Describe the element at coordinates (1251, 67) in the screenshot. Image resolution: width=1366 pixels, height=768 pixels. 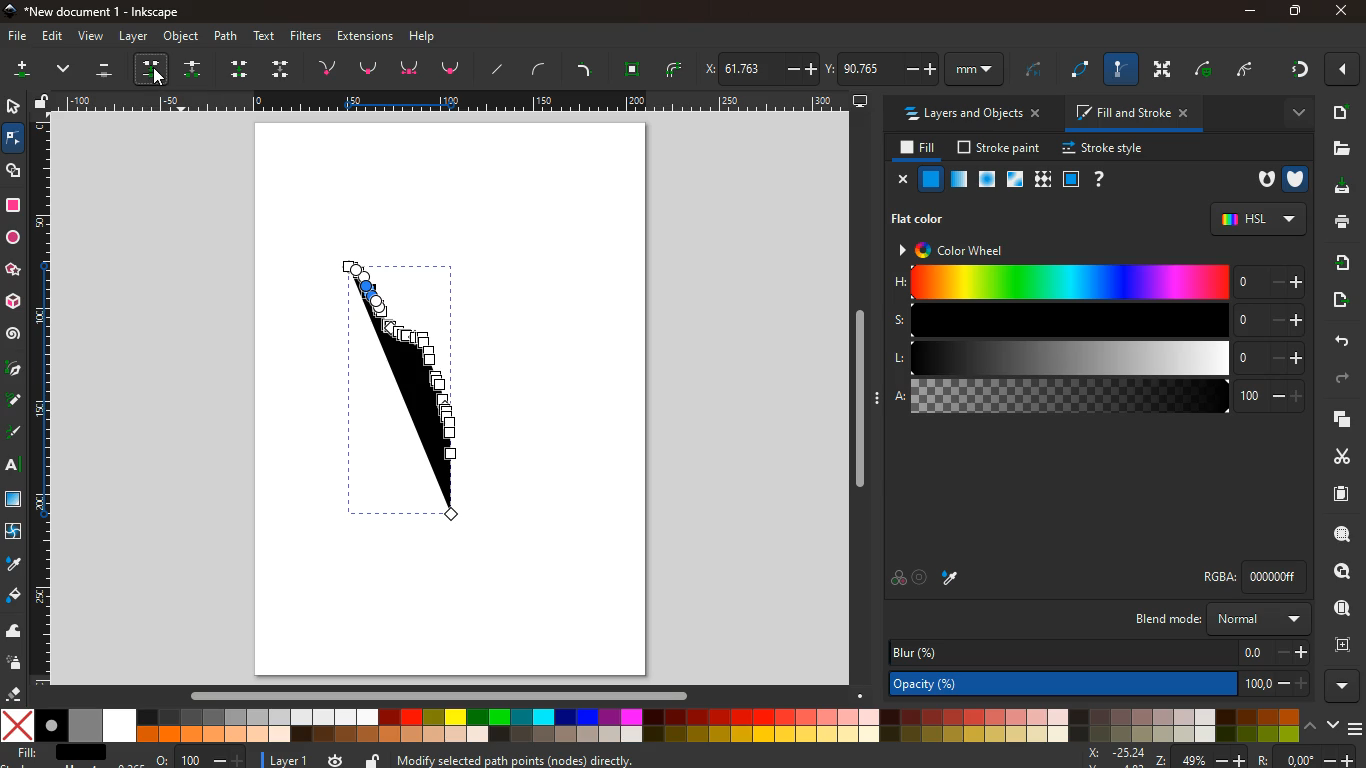
I see `angle` at that location.